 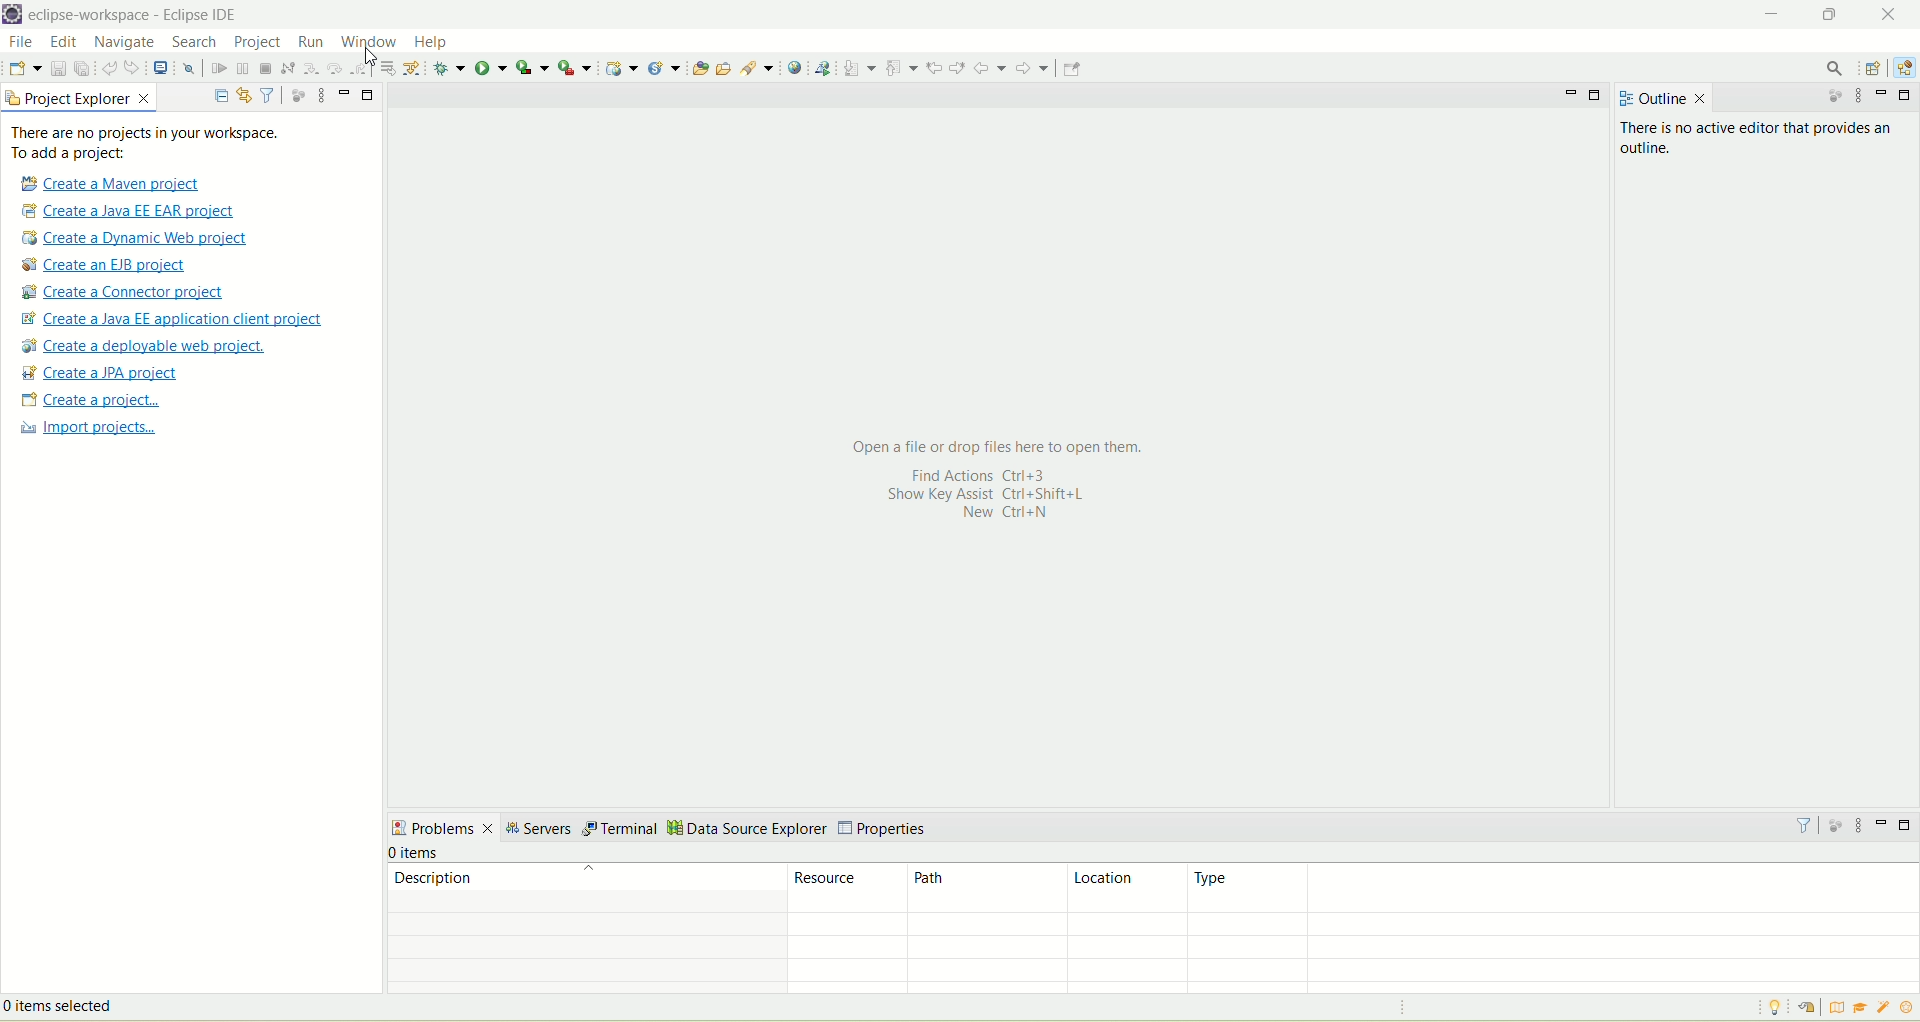 I want to click on cursor, so click(x=370, y=54).